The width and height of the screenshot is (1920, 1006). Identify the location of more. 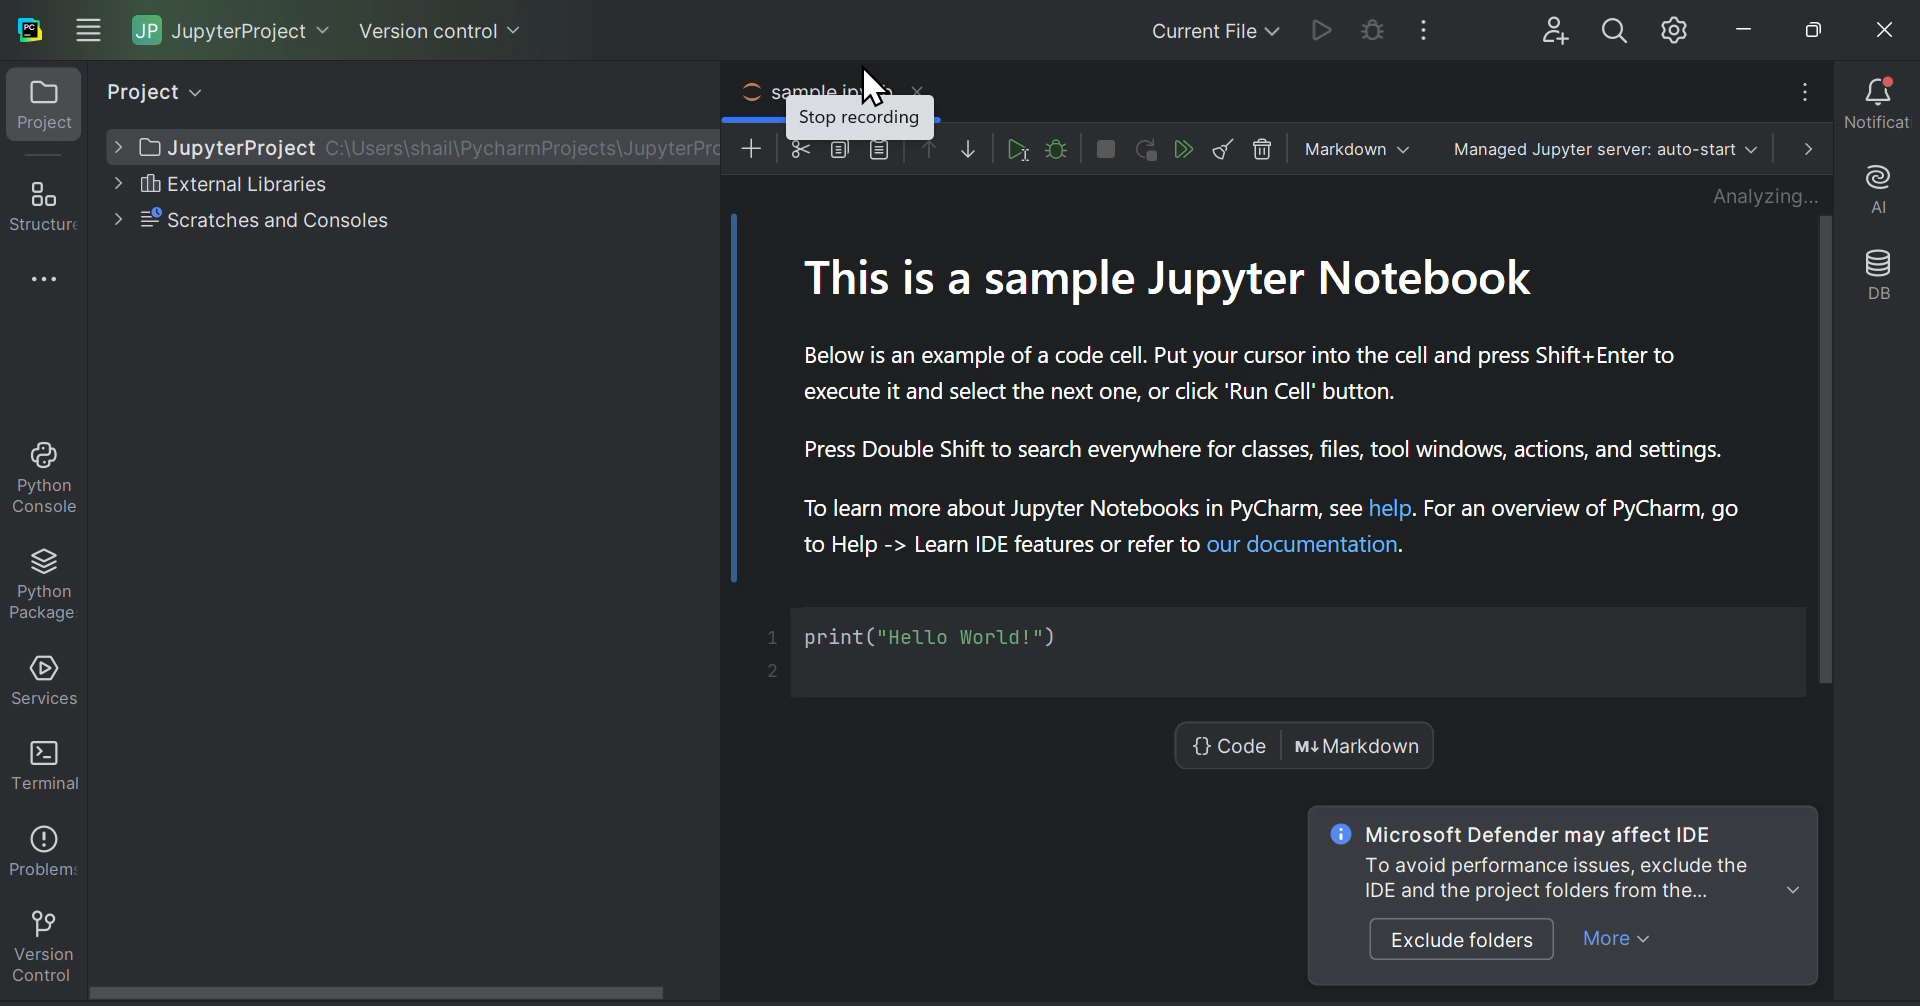
(1613, 943).